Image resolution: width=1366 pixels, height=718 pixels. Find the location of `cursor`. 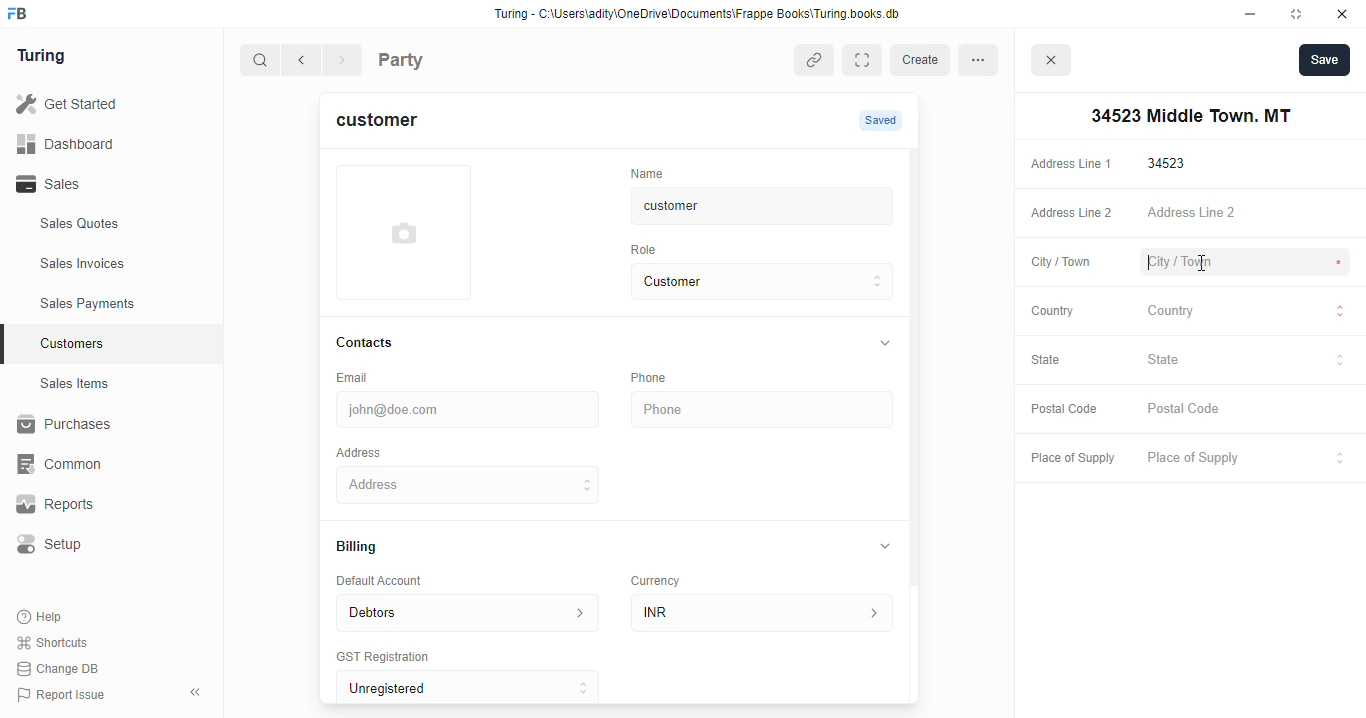

cursor is located at coordinates (1201, 258).